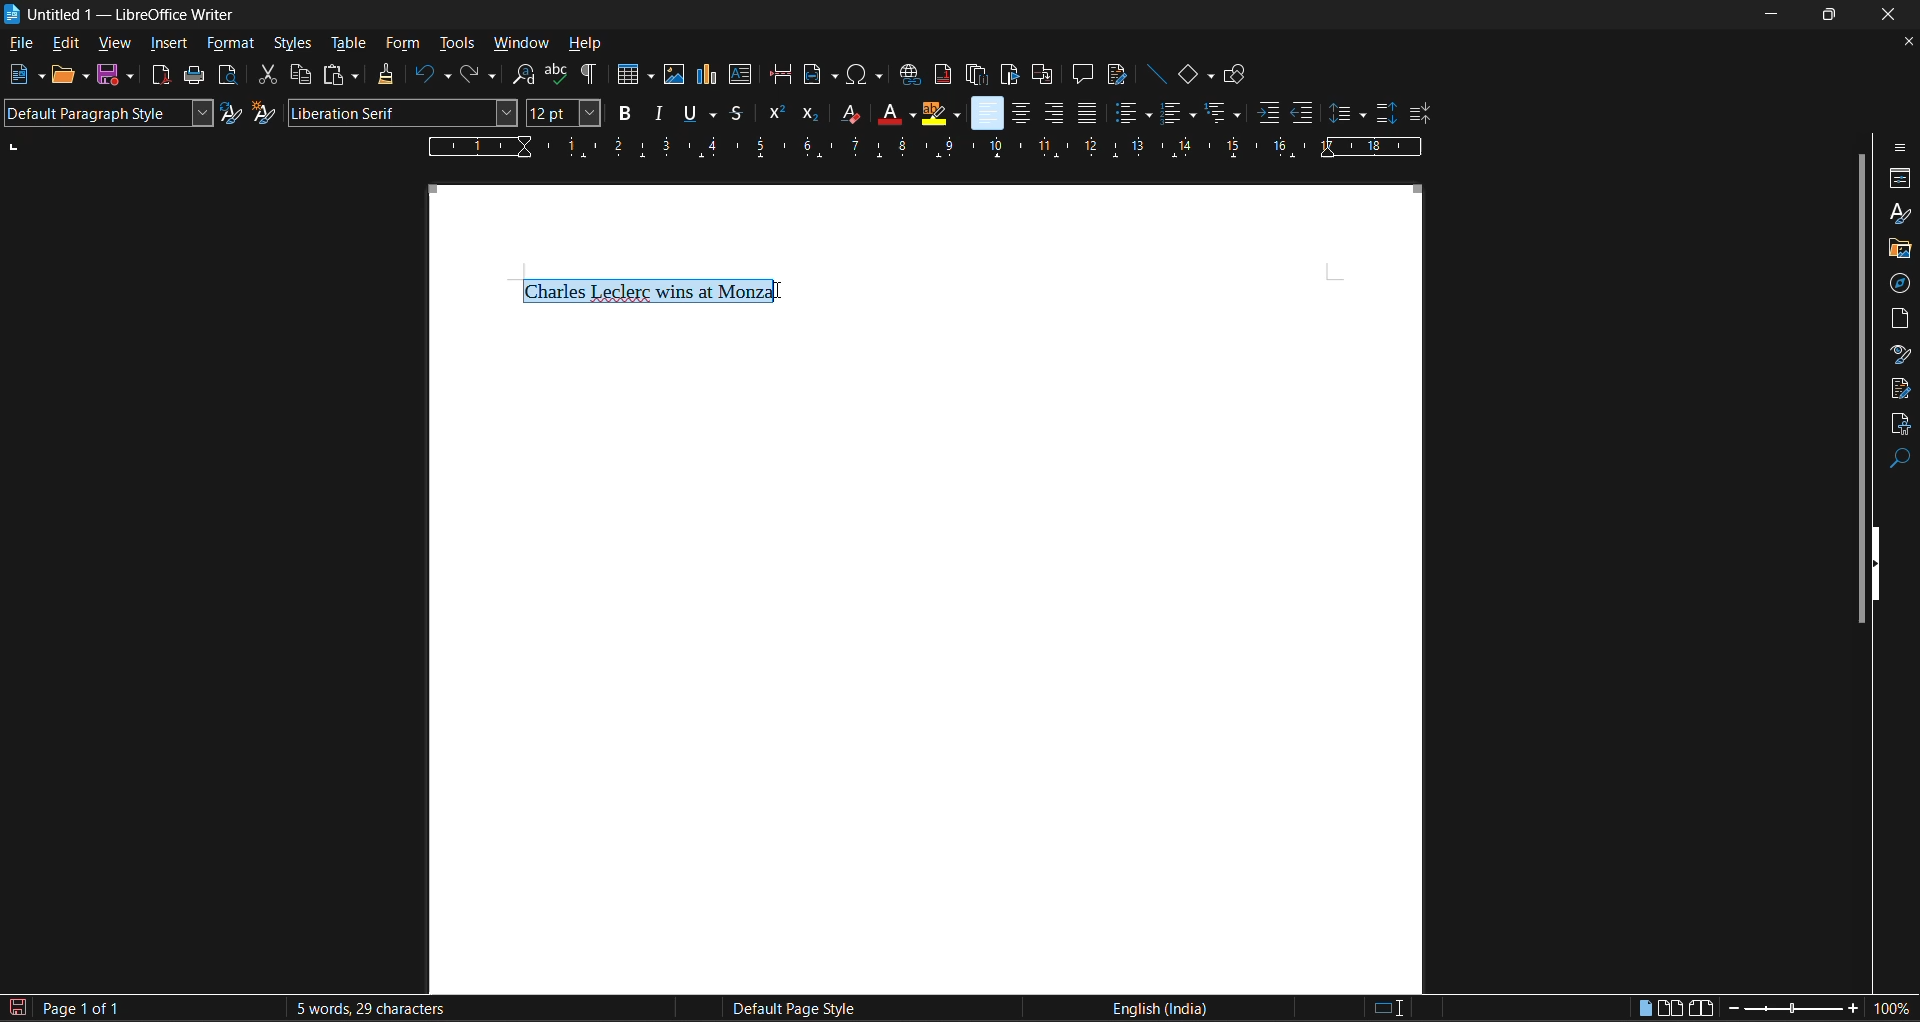 This screenshot has height=1022, width=1920. Describe the element at coordinates (1646, 1010) in the screenshot. I see `single page view` at that location.